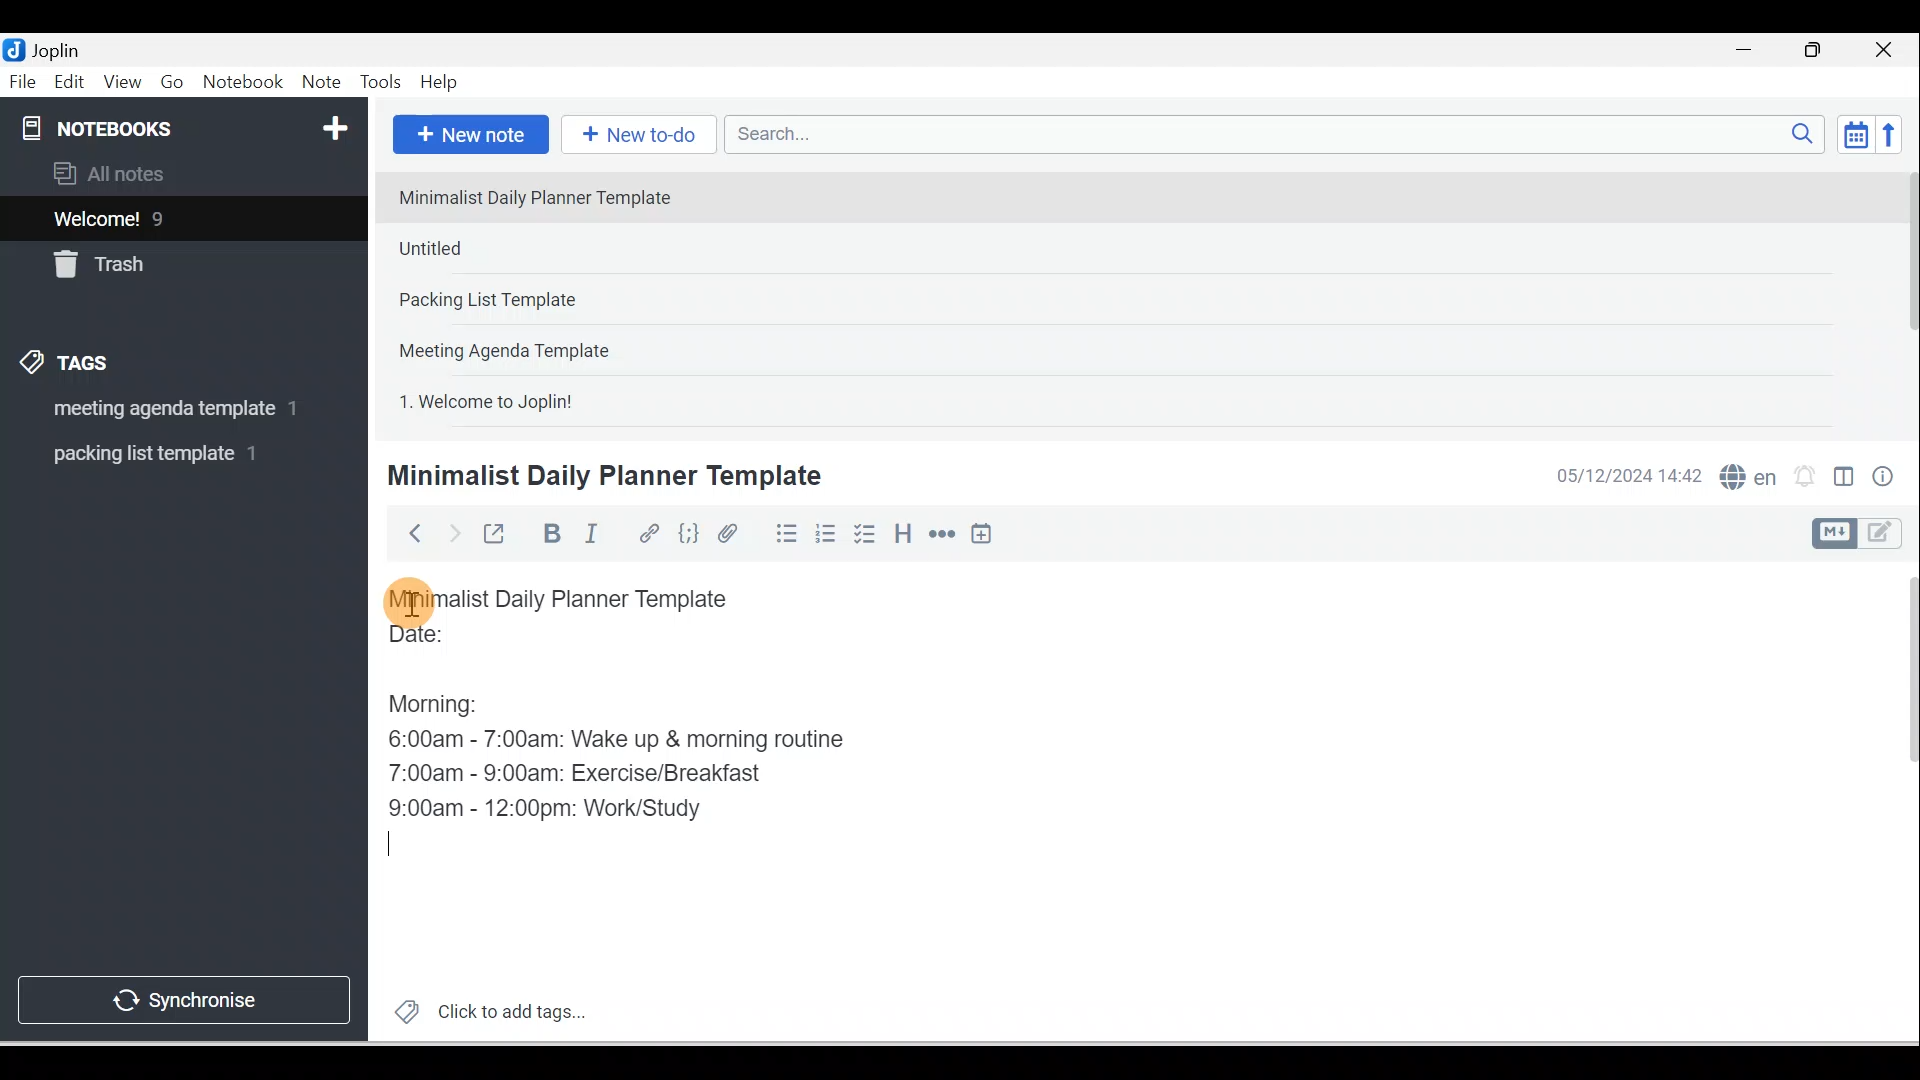  I want to click on Tag 1, so click(157, 410).